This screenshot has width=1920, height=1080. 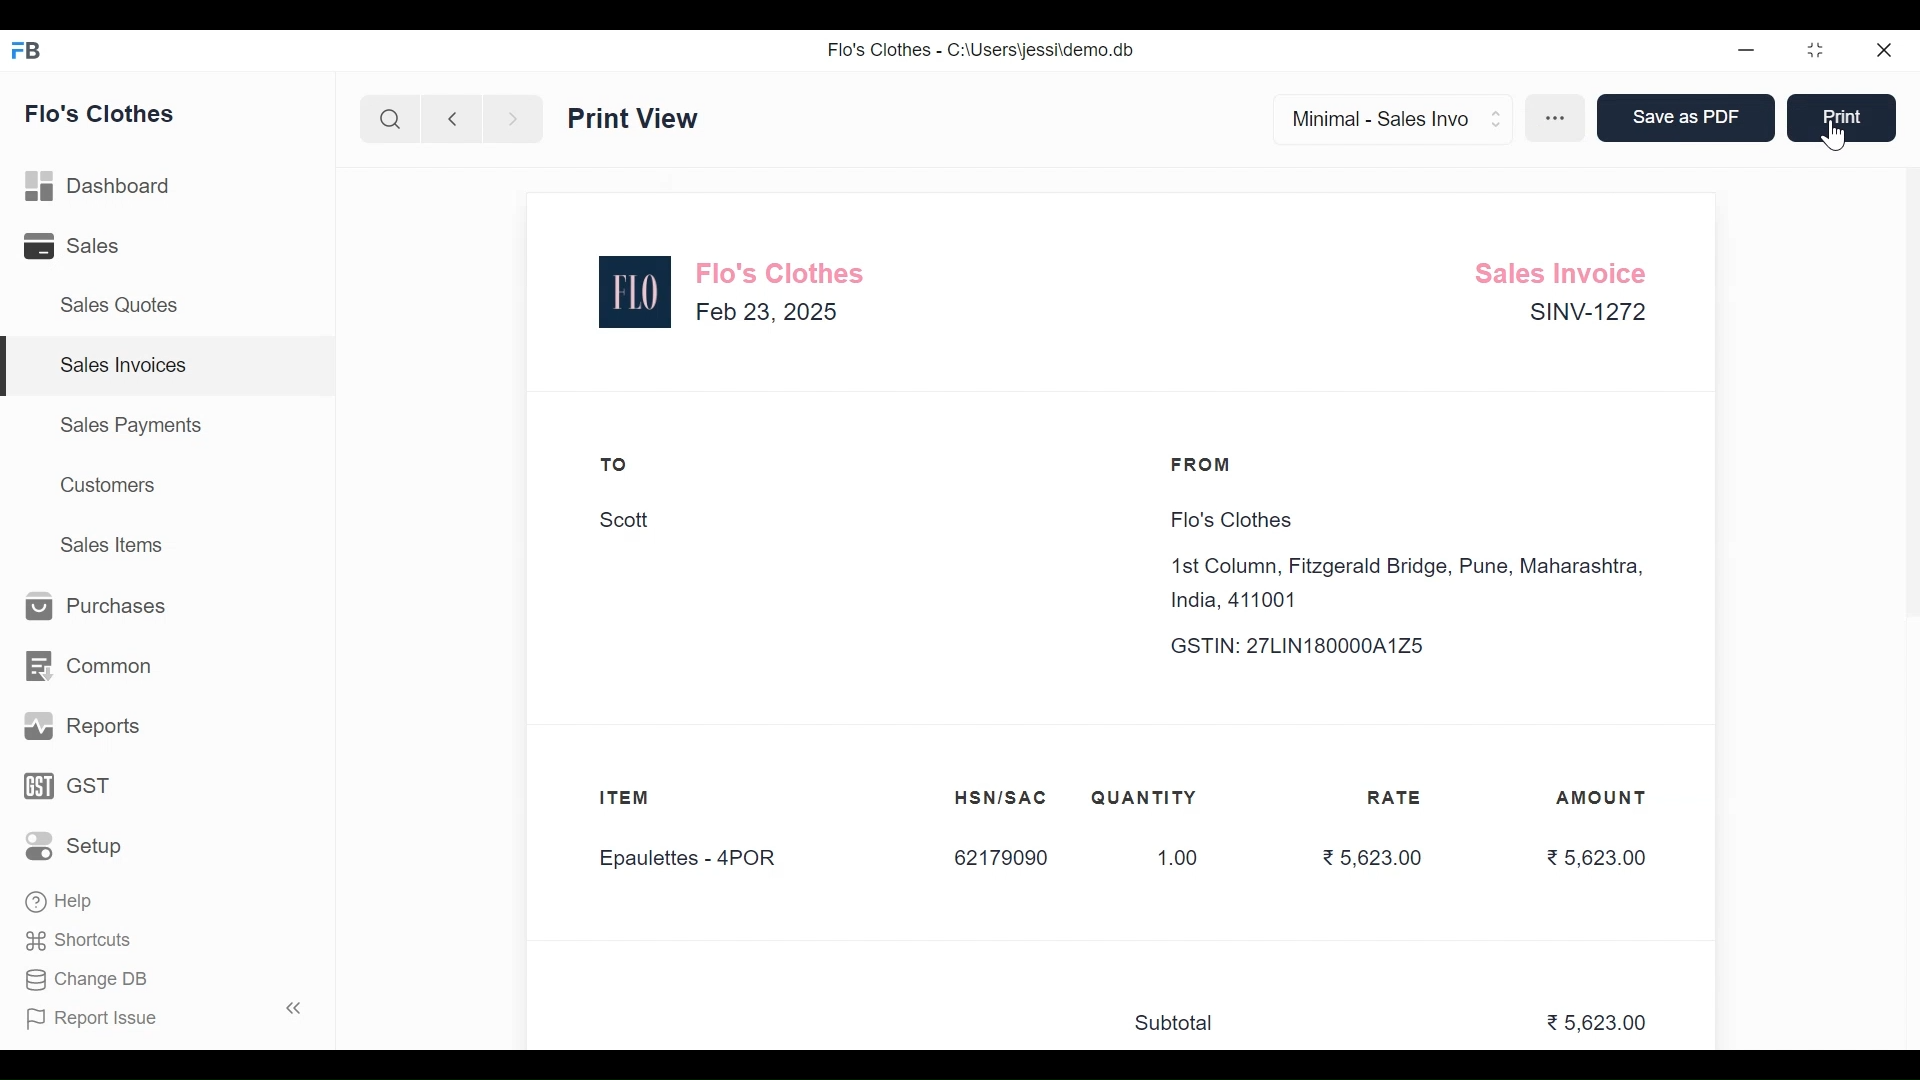 I want to click on Sales Invoices, so click(x=169, y=366).